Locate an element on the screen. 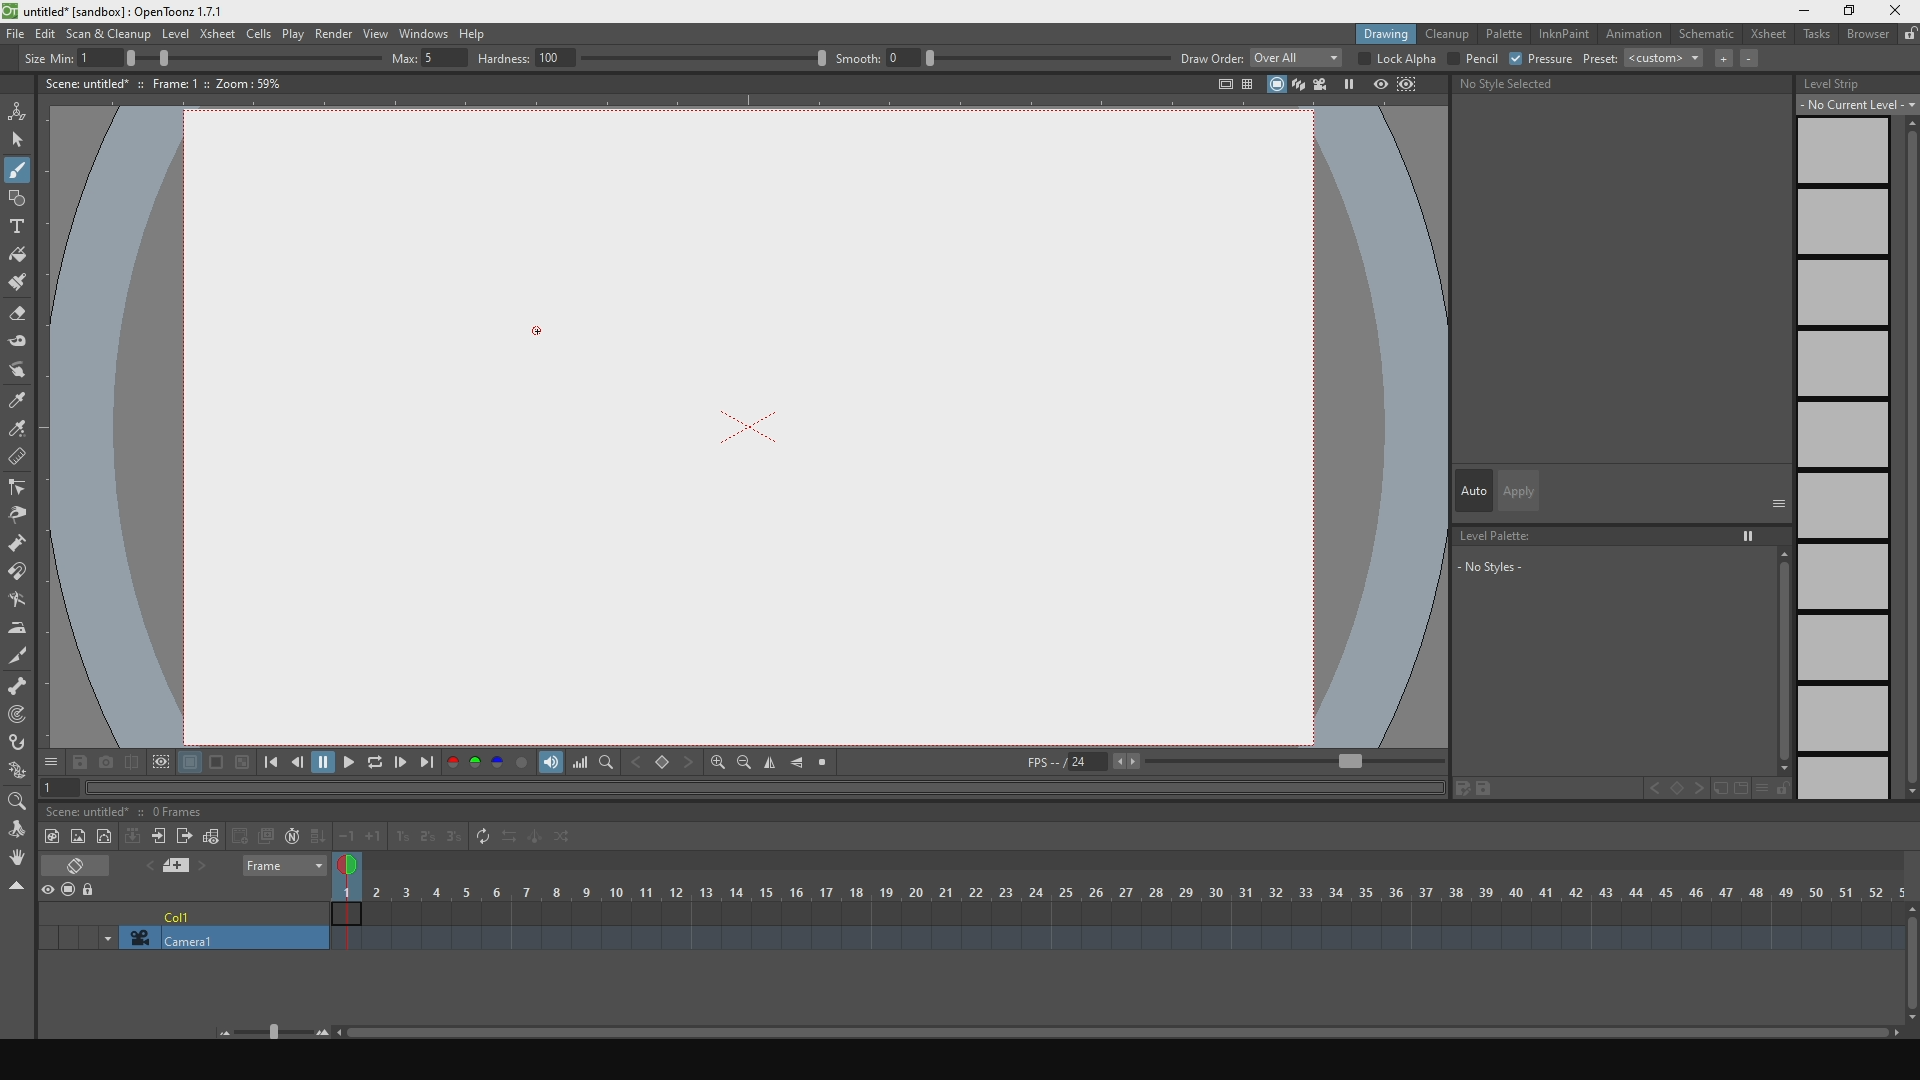  0 frames is located at coordinates (179, 811).